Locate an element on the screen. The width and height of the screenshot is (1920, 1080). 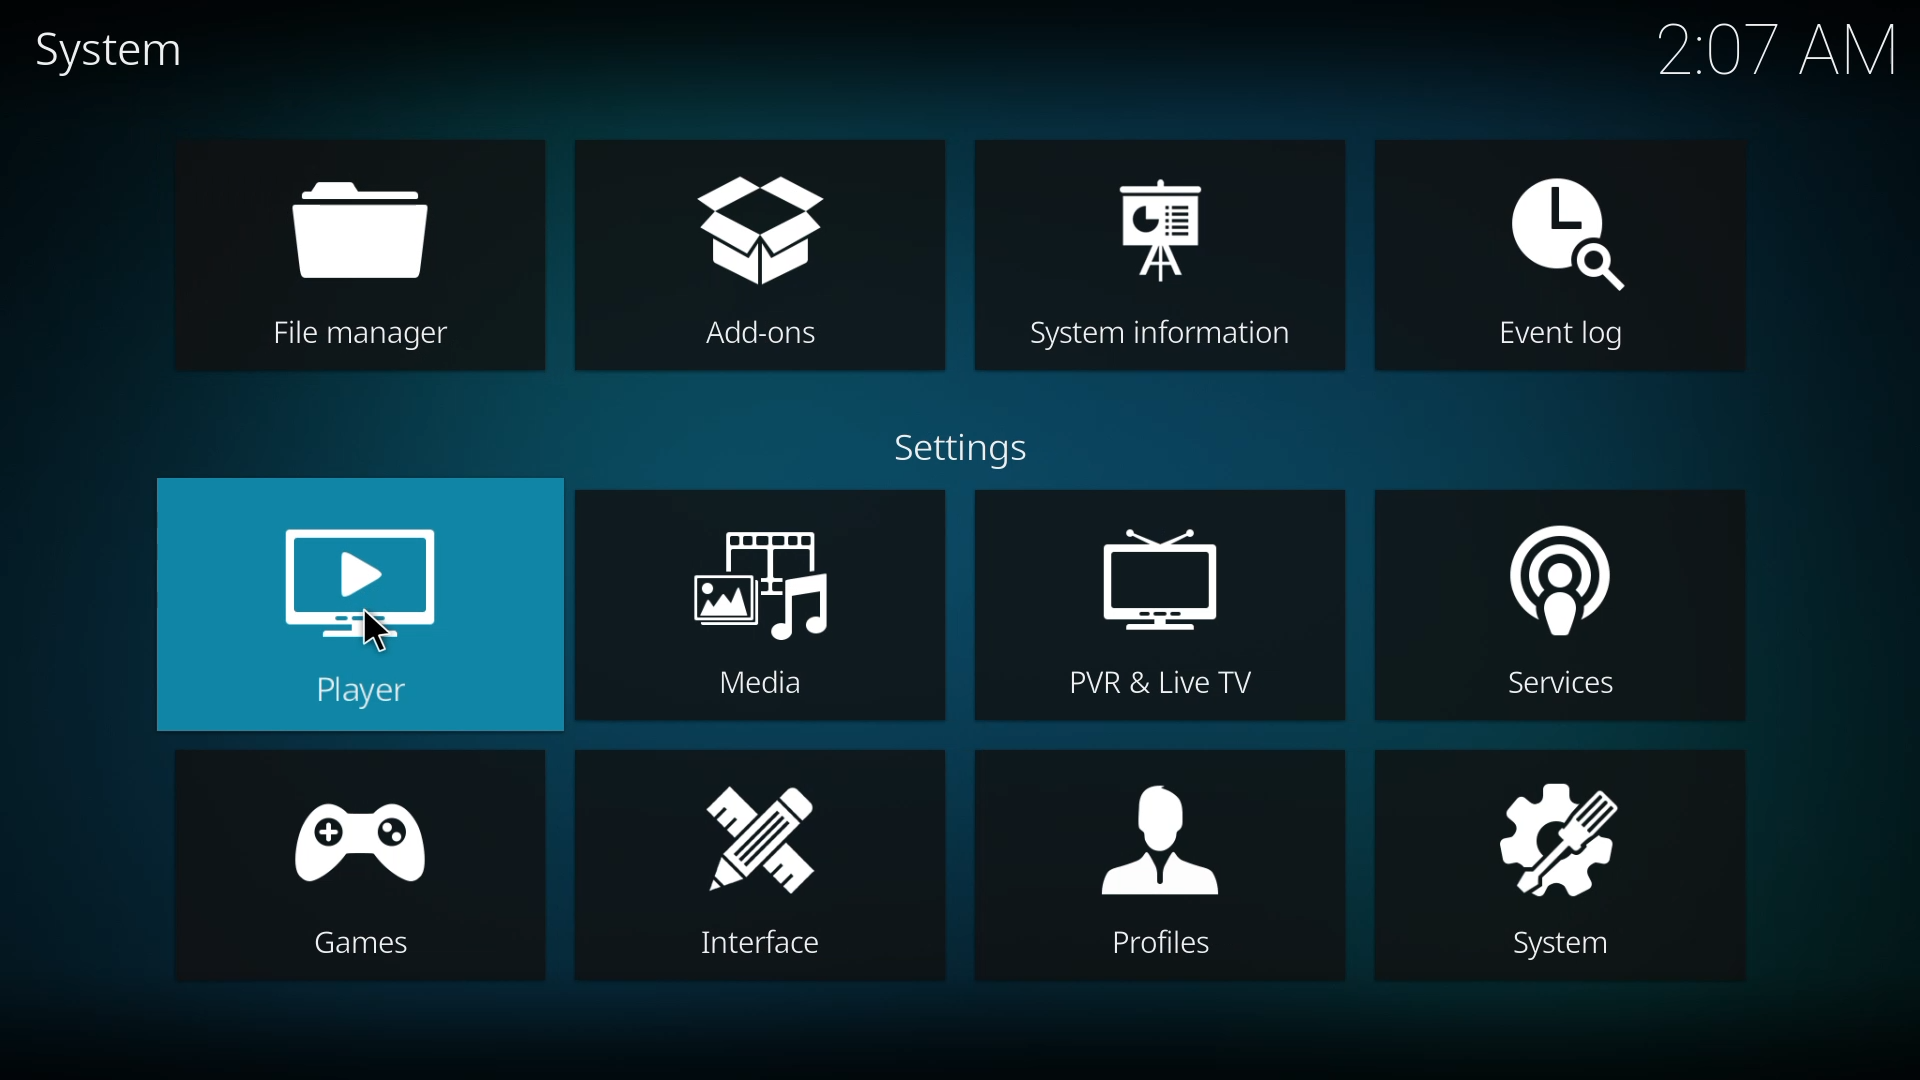
file manager is located at coordinates (366, 255).